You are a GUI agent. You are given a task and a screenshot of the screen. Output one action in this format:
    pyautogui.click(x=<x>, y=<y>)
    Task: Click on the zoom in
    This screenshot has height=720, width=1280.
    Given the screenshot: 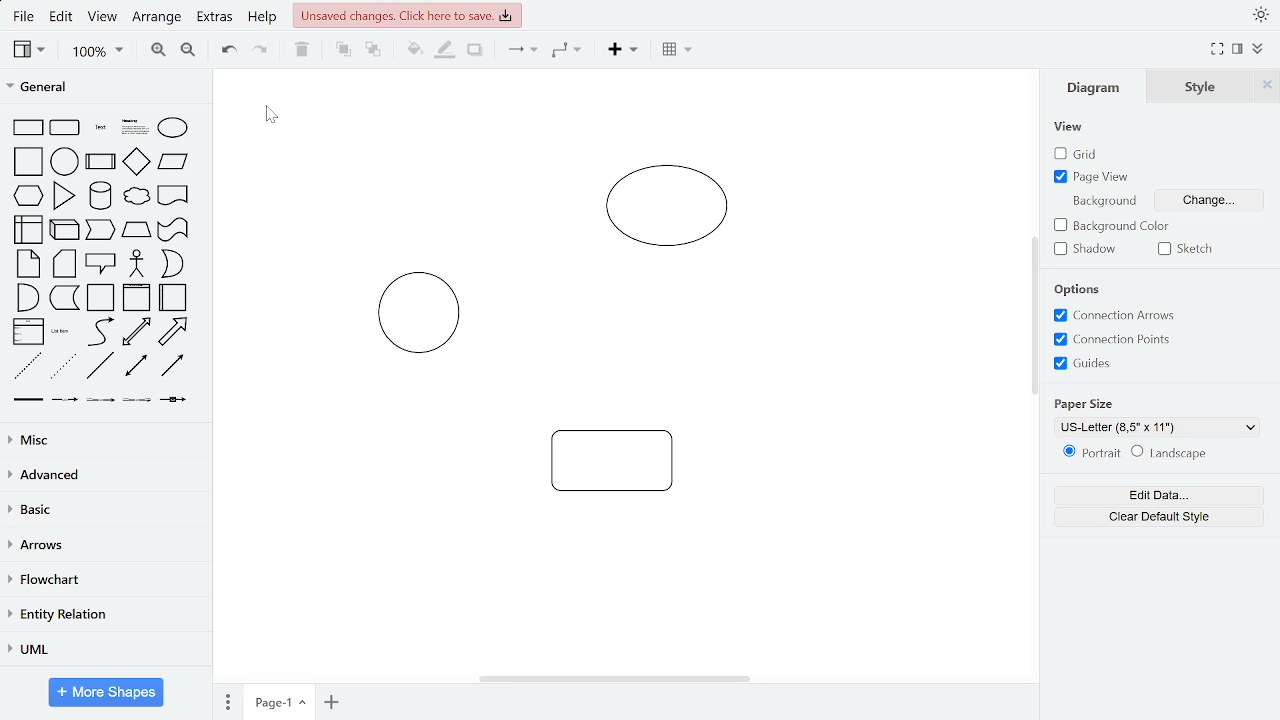 What is the action you would take?
    pyautogui.click(x=159, y=51)
    